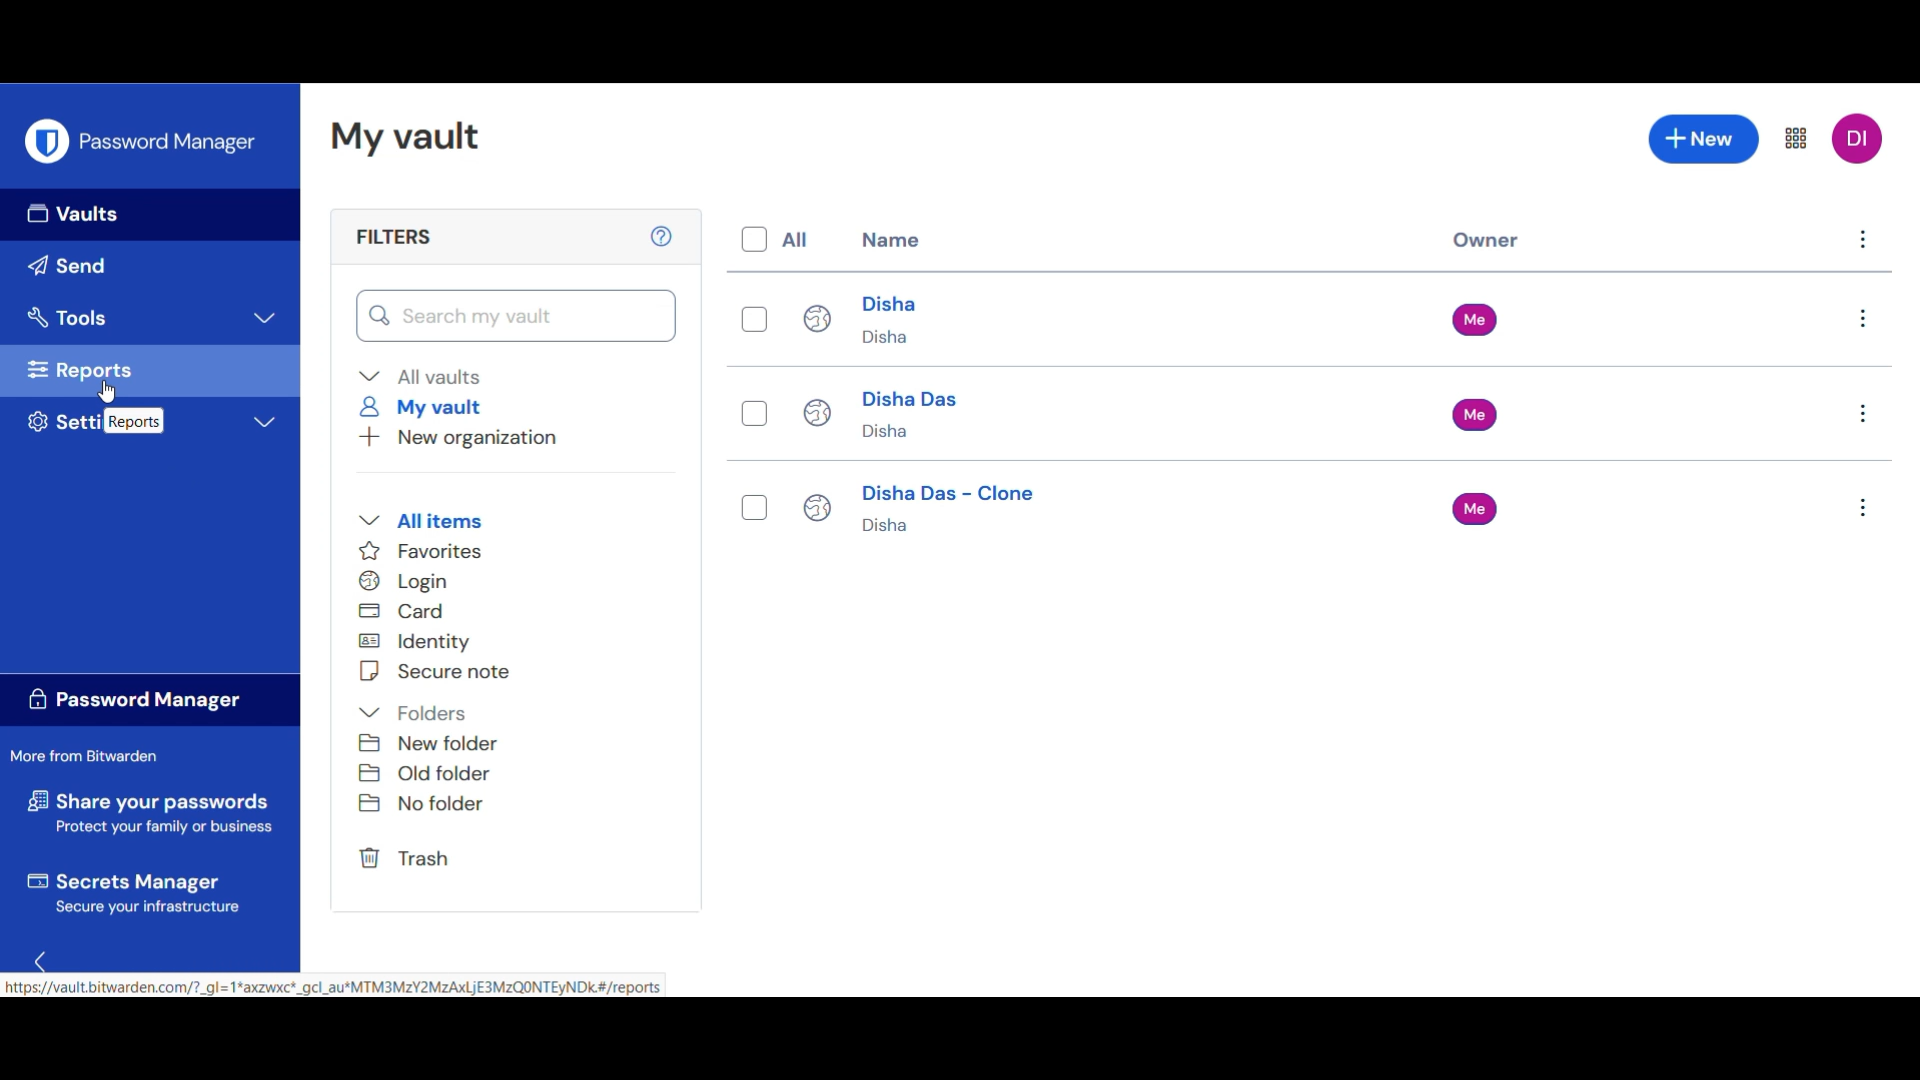 This screenshot has height=1080, width=1920. I want to click on share your password, so click(153, 810).